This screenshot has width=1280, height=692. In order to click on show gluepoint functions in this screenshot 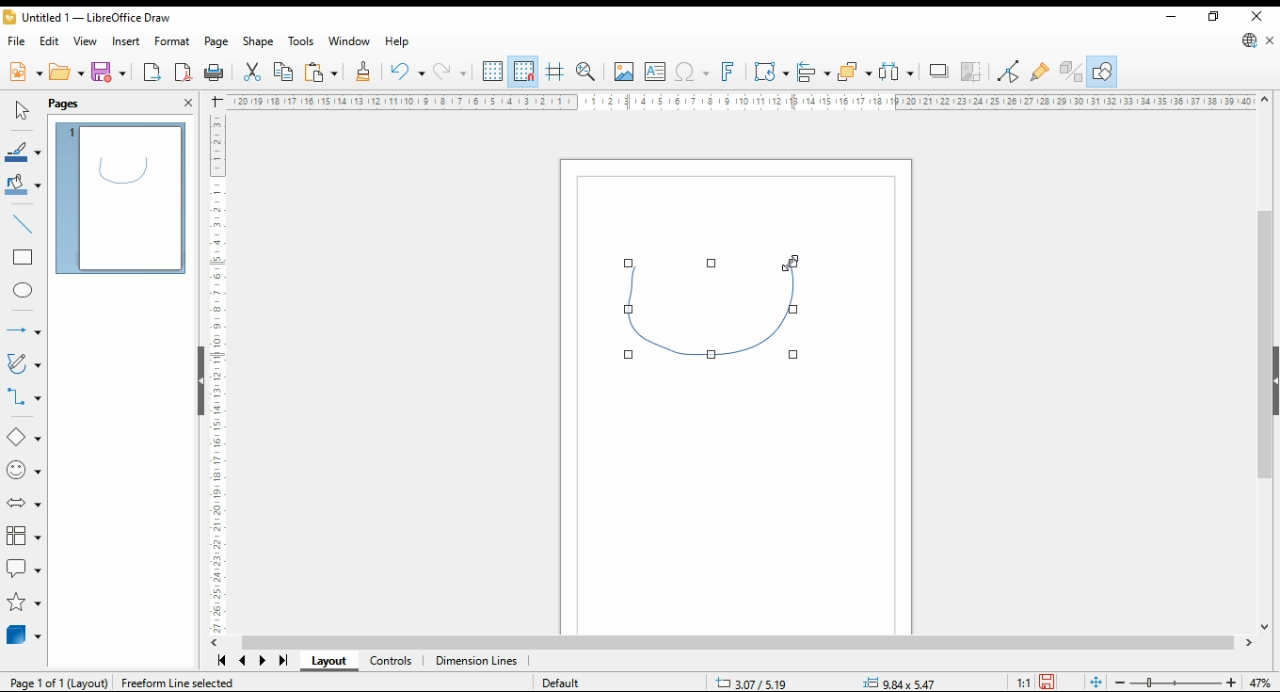, I will do `click(1041, 72)`.